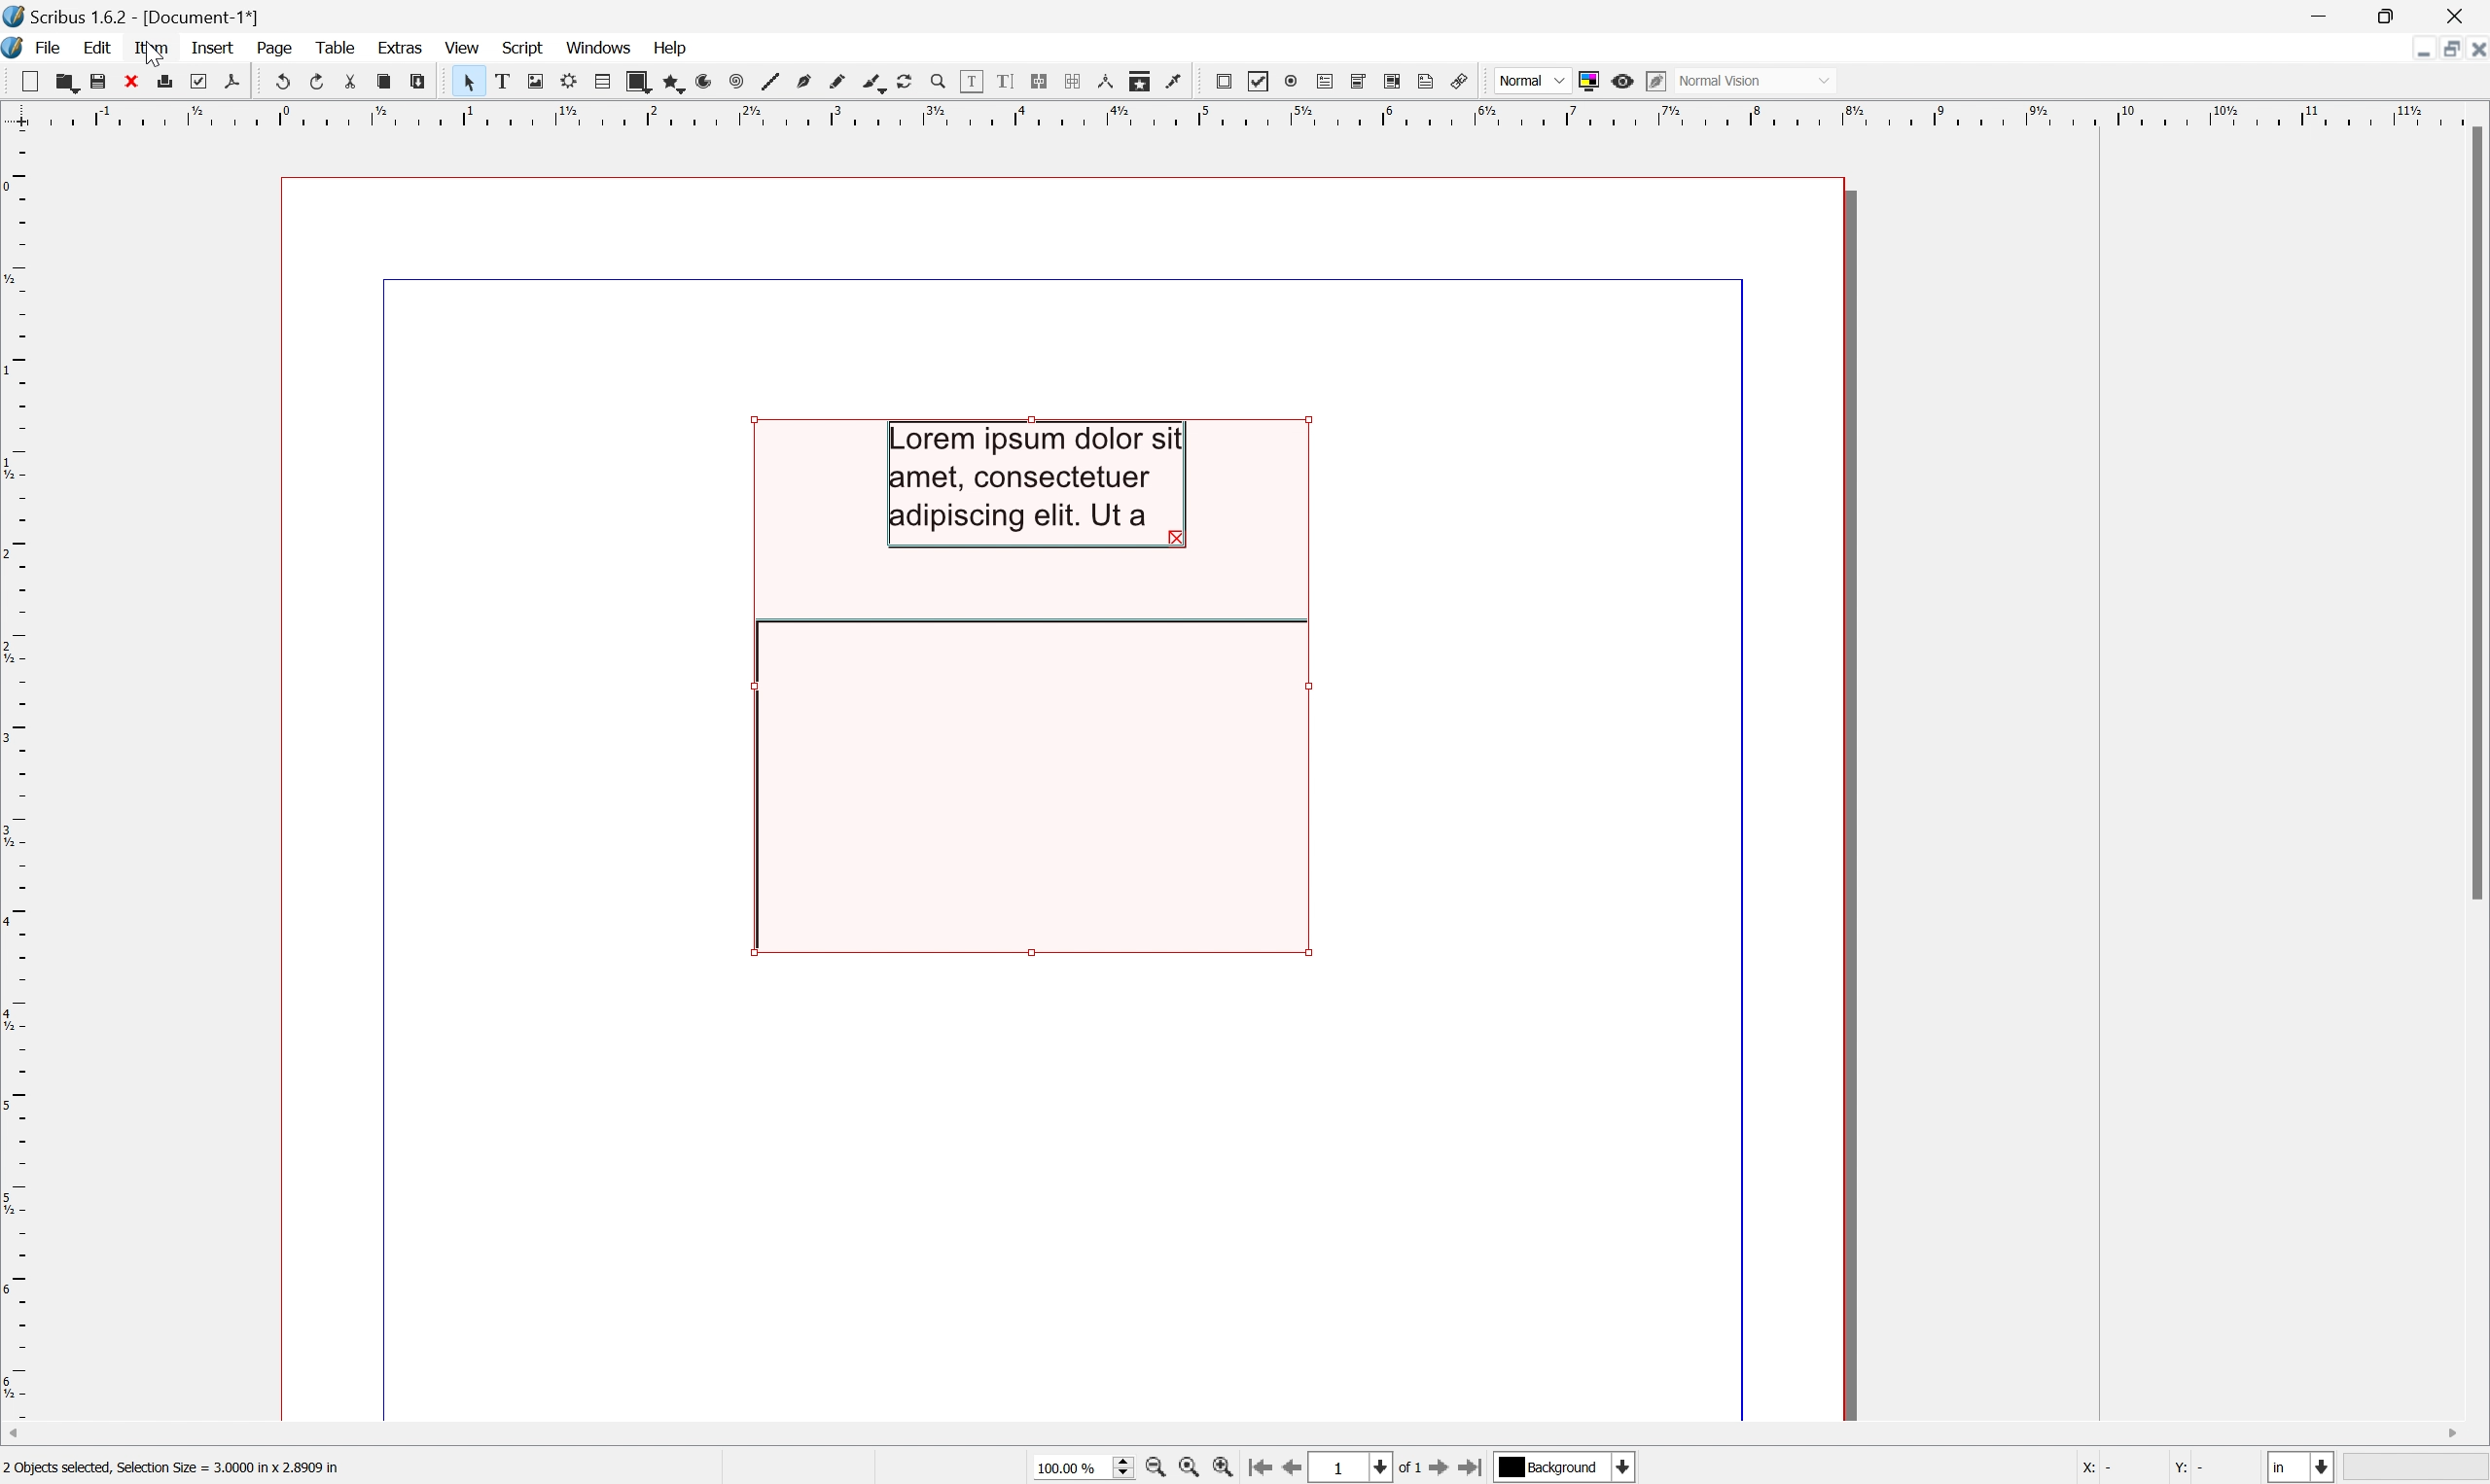 This screenshot has width=2490, height=1484. I want to click on Table, so click(338, 49).